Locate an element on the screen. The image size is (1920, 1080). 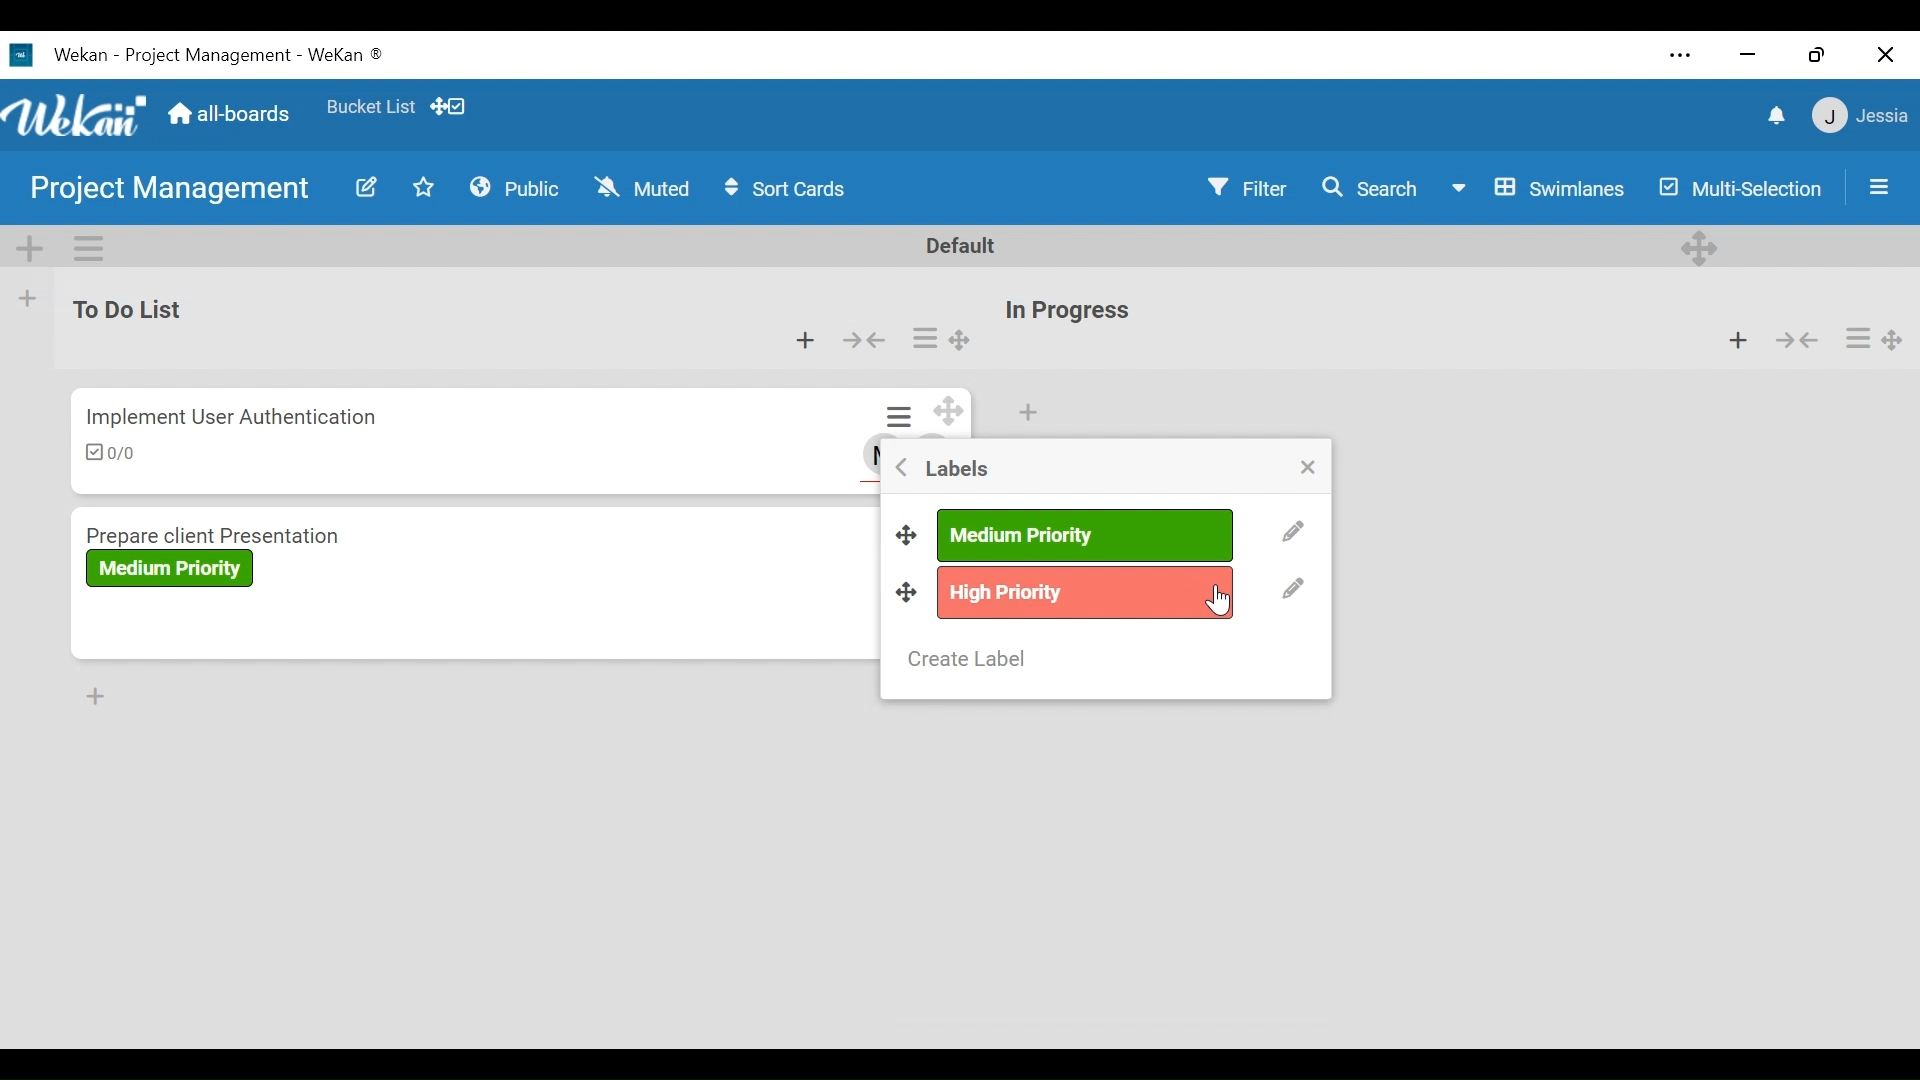
Sort Cards is located at coordinates (793, 188).